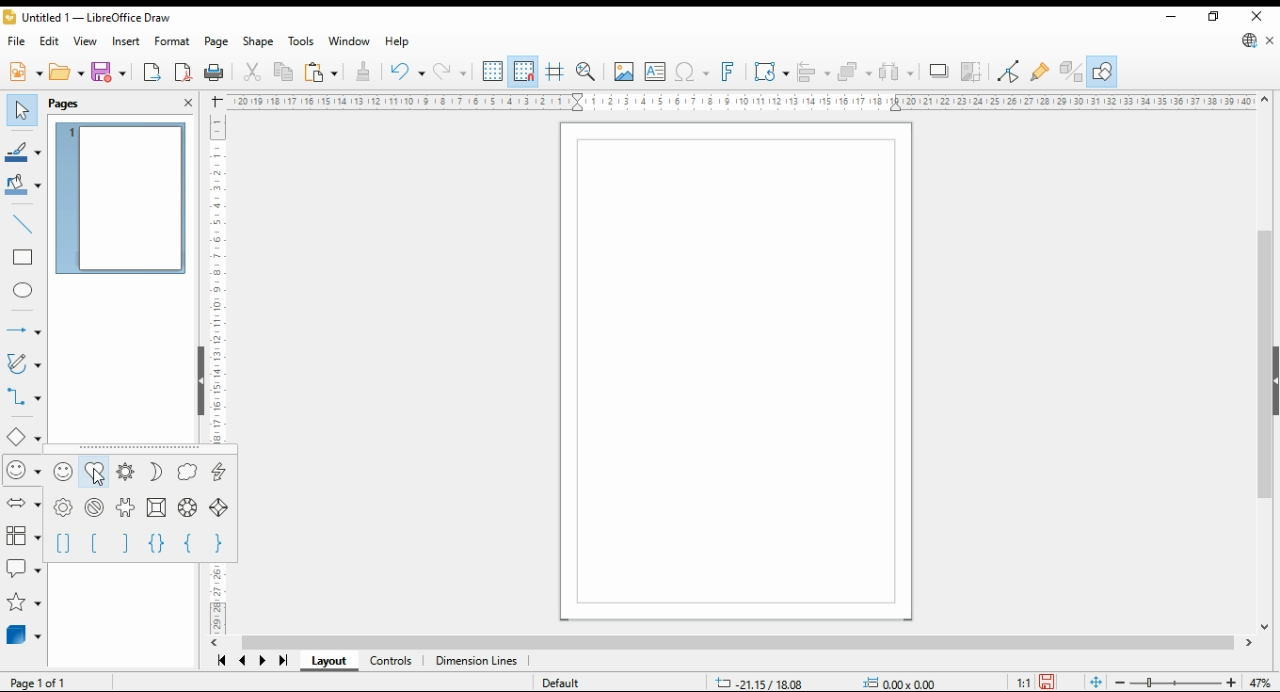 This screenshot has width=1280, height=692. What do you see at coordinates (258, 42) in the screenshot?
I see `shape` at bounding box center [258, 42].